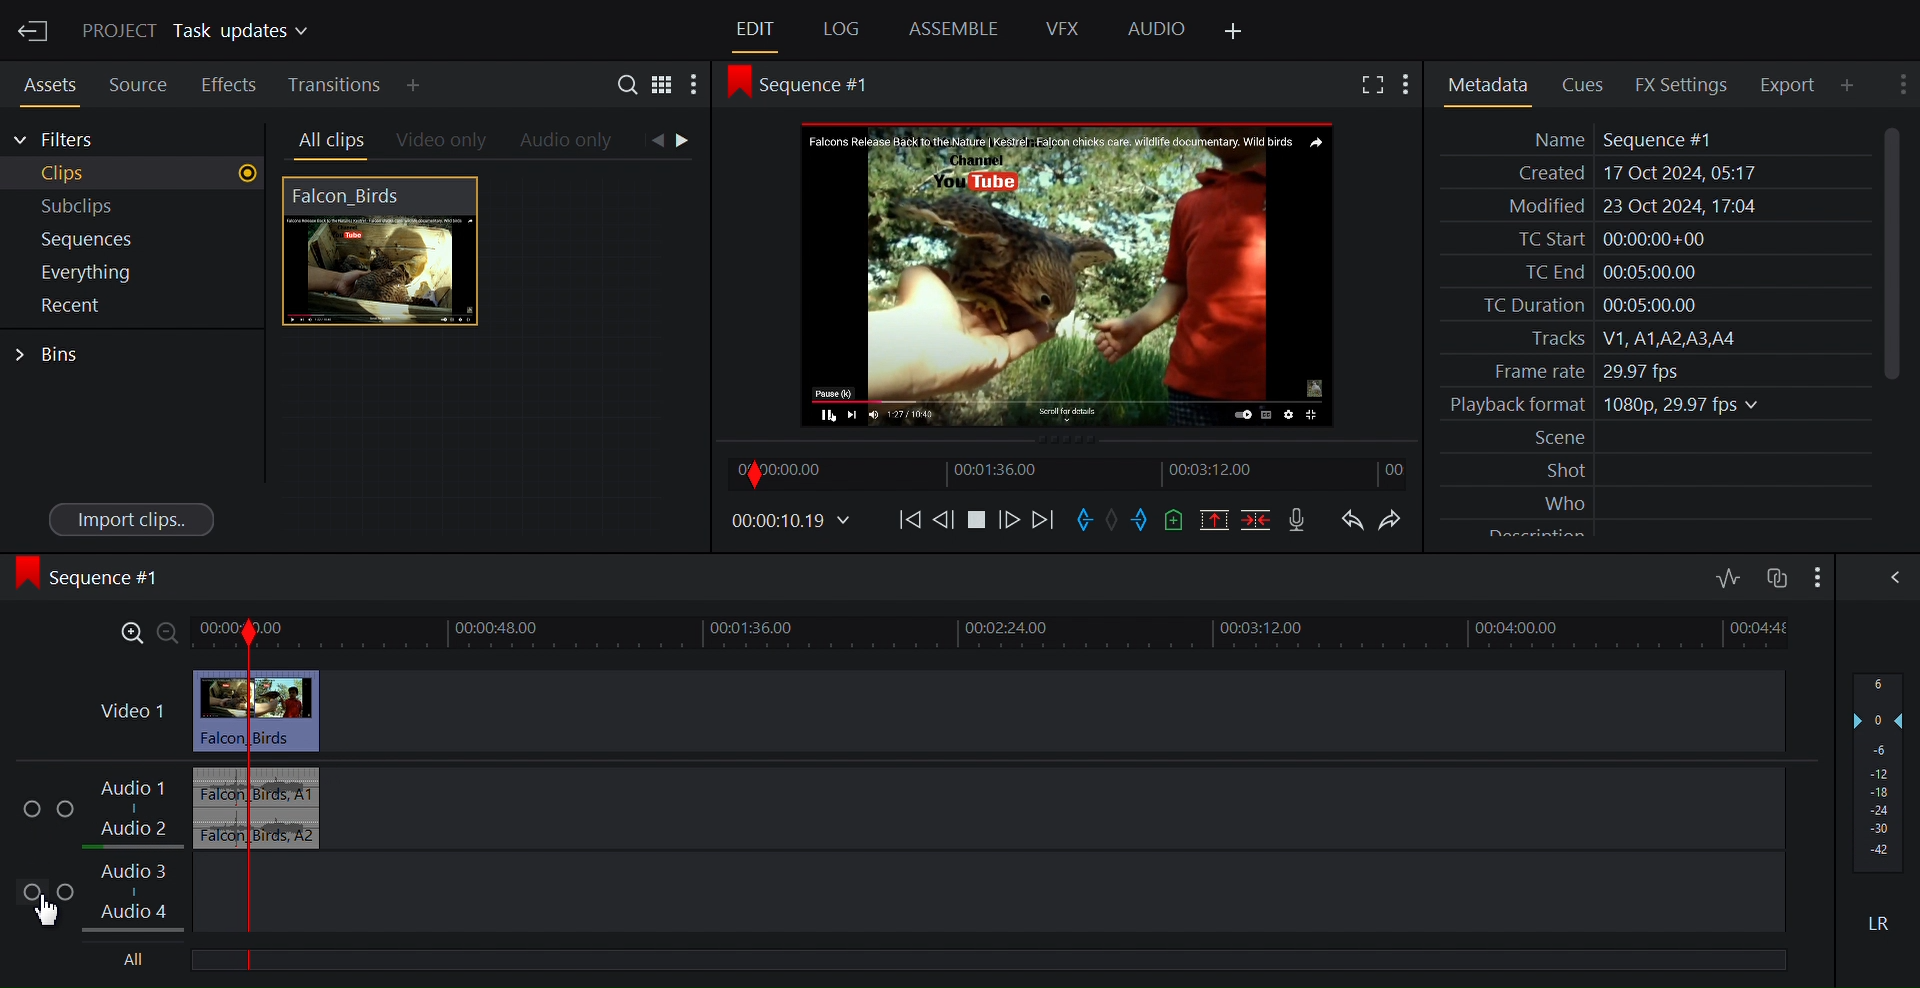  I want to click on Play, so click(980, 523).